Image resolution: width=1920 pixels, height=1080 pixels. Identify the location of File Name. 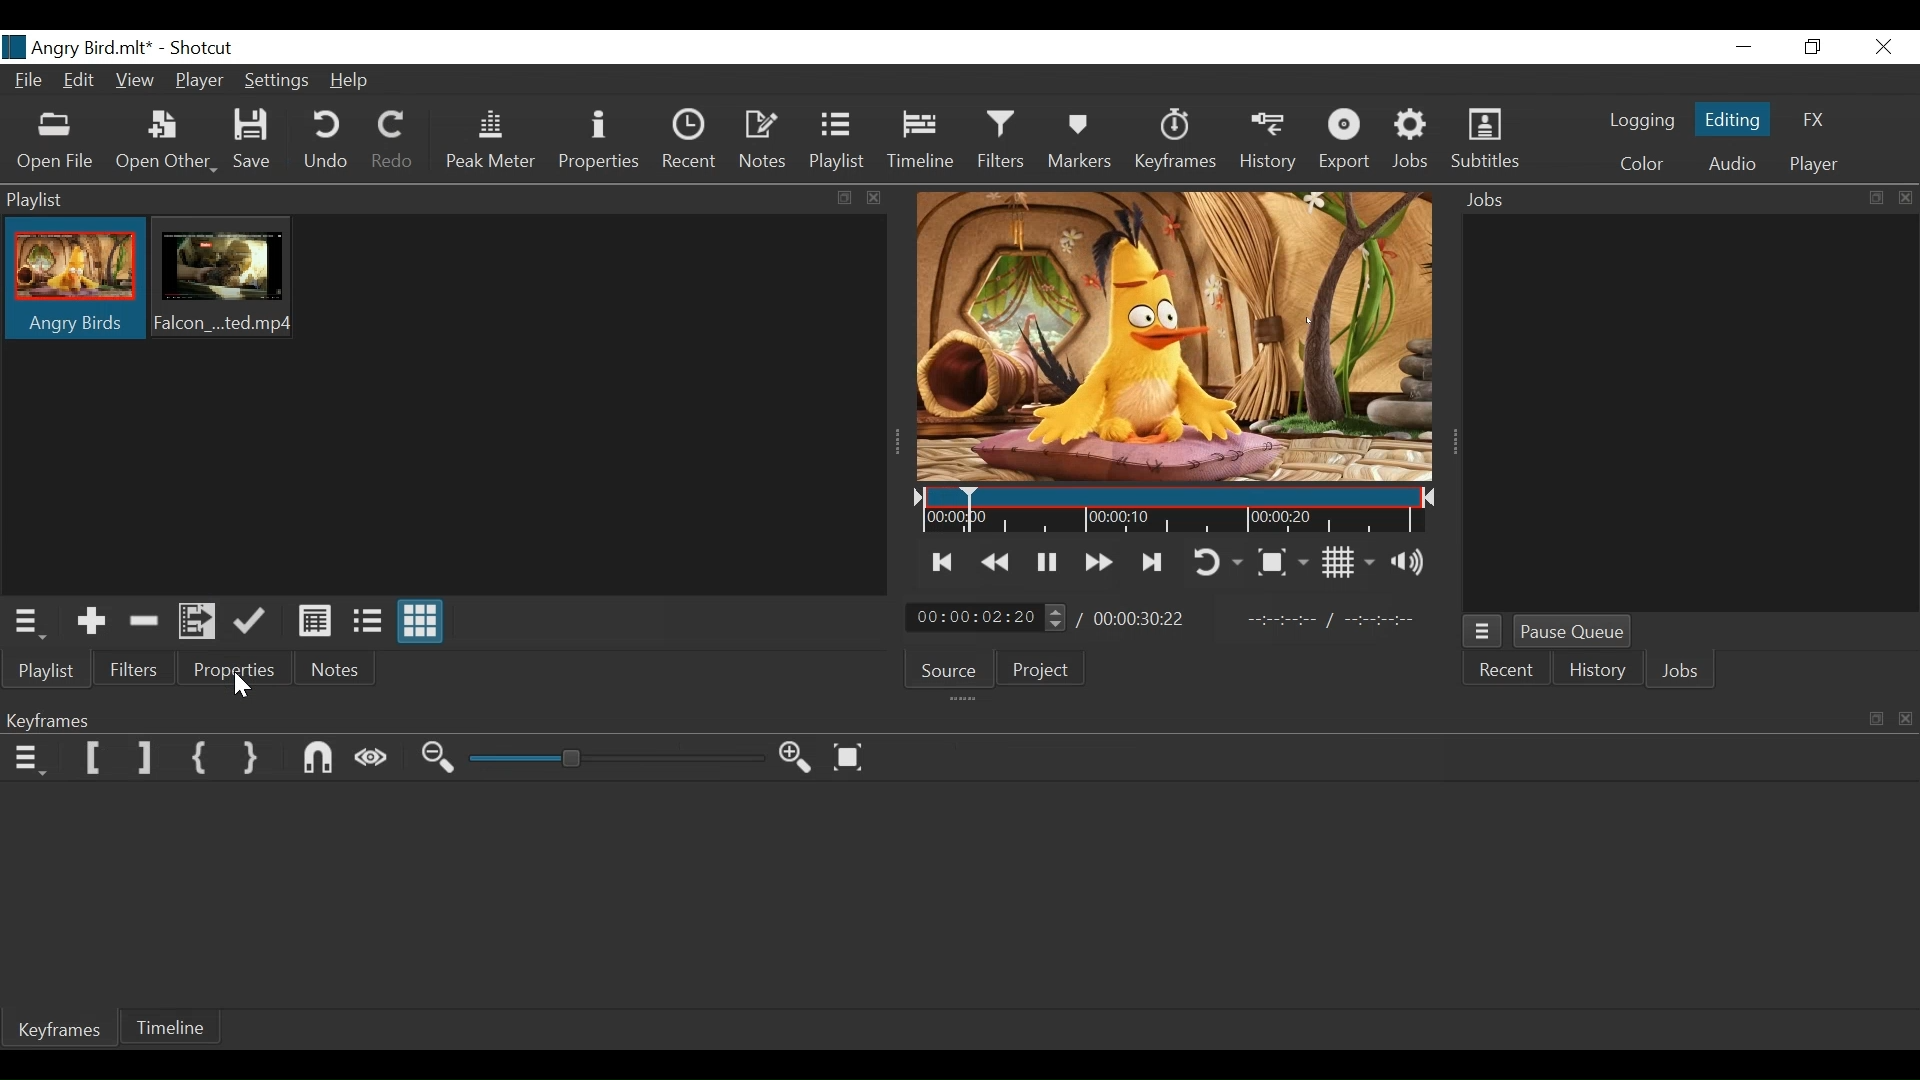
(78, 47).